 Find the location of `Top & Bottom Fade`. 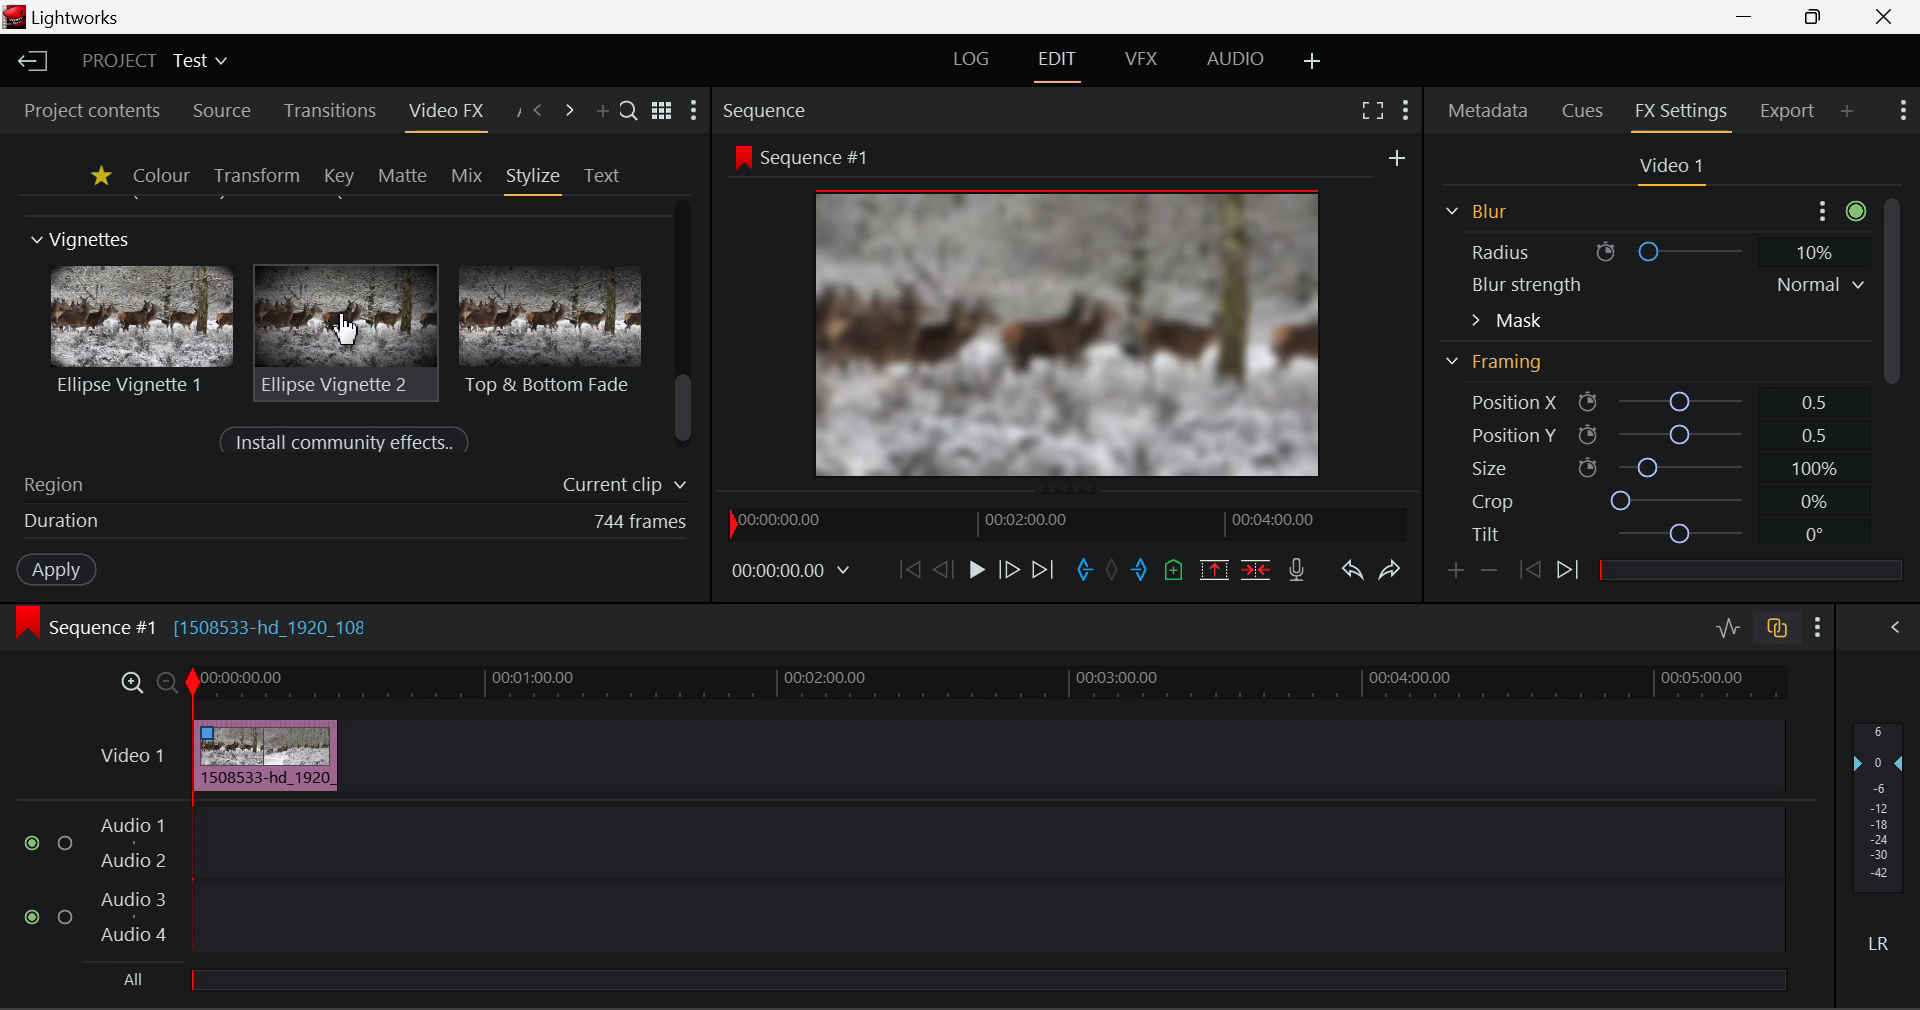

Top & Bottom Fade is located at coordinates (553, 328).